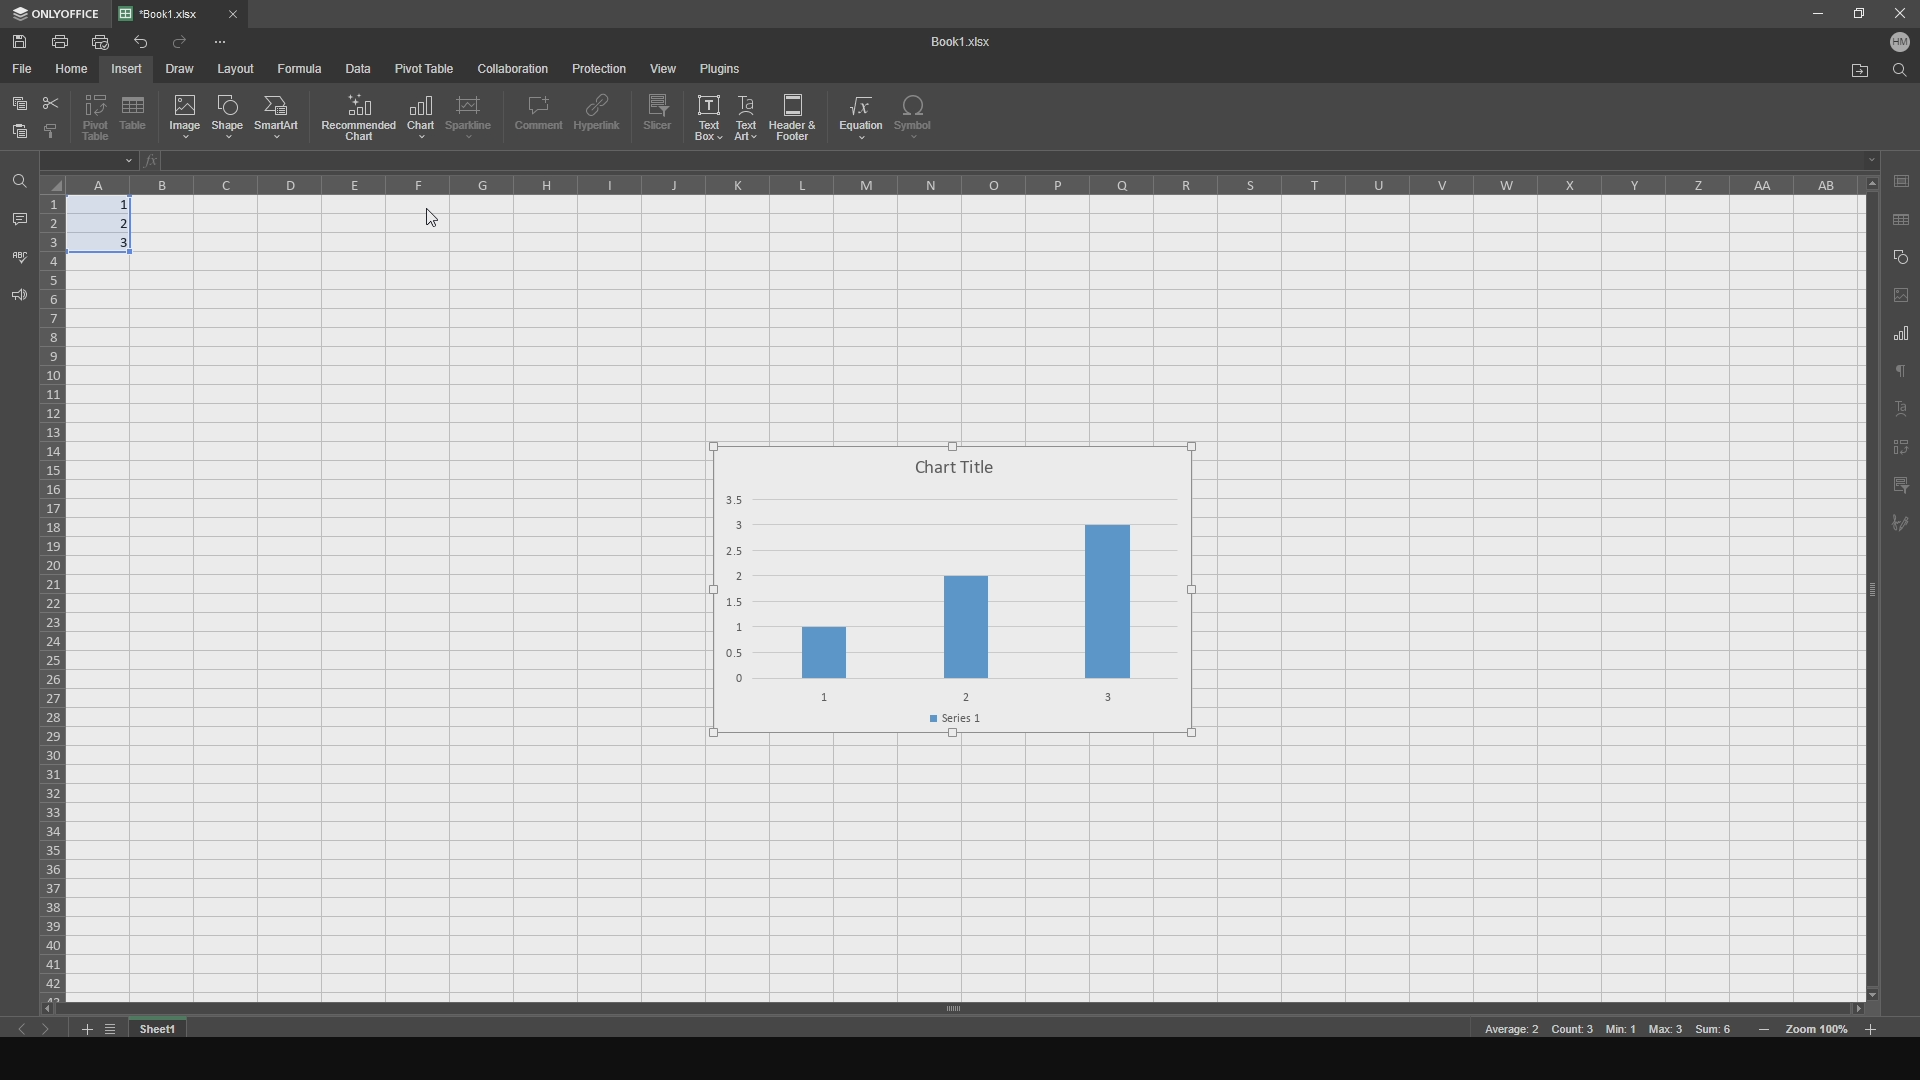  What do you see at coordinates (1607, 1031) in the screenshot?
I see `meta data` at bounding box center [1607, 1031].